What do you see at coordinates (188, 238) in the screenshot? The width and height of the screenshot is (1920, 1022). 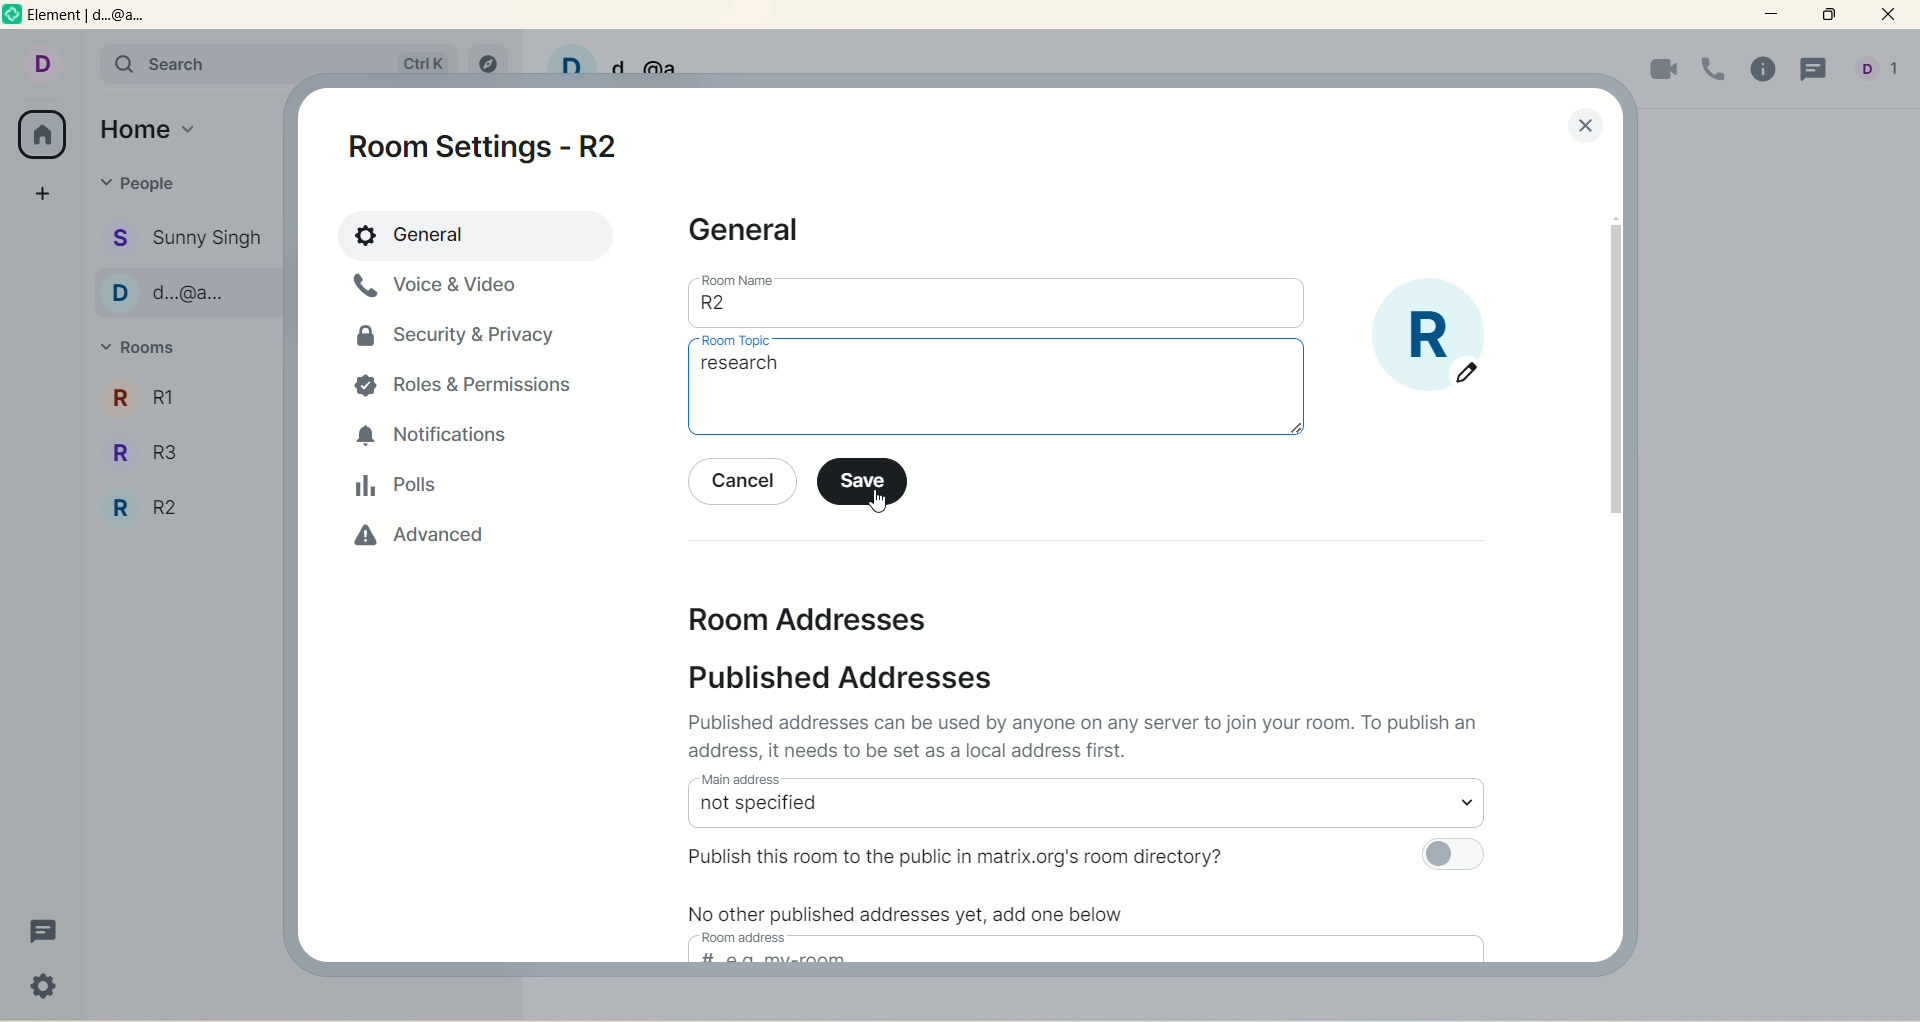 I see `Sunny singh` at bounding box center [188, 238].